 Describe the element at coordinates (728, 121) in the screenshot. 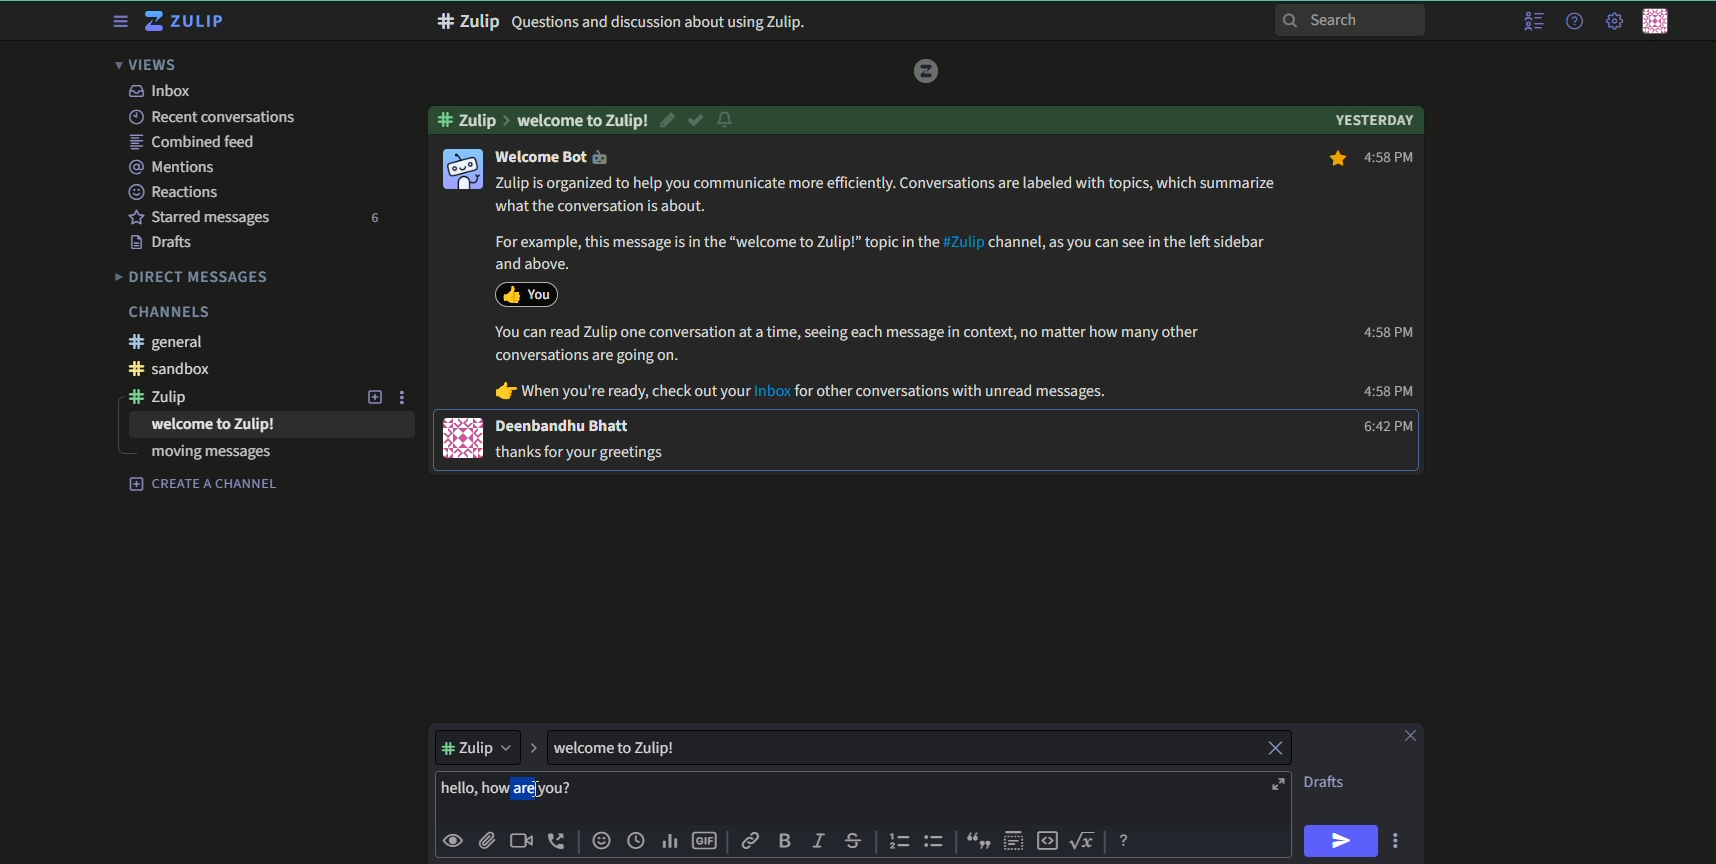

I see `notification` at that location.